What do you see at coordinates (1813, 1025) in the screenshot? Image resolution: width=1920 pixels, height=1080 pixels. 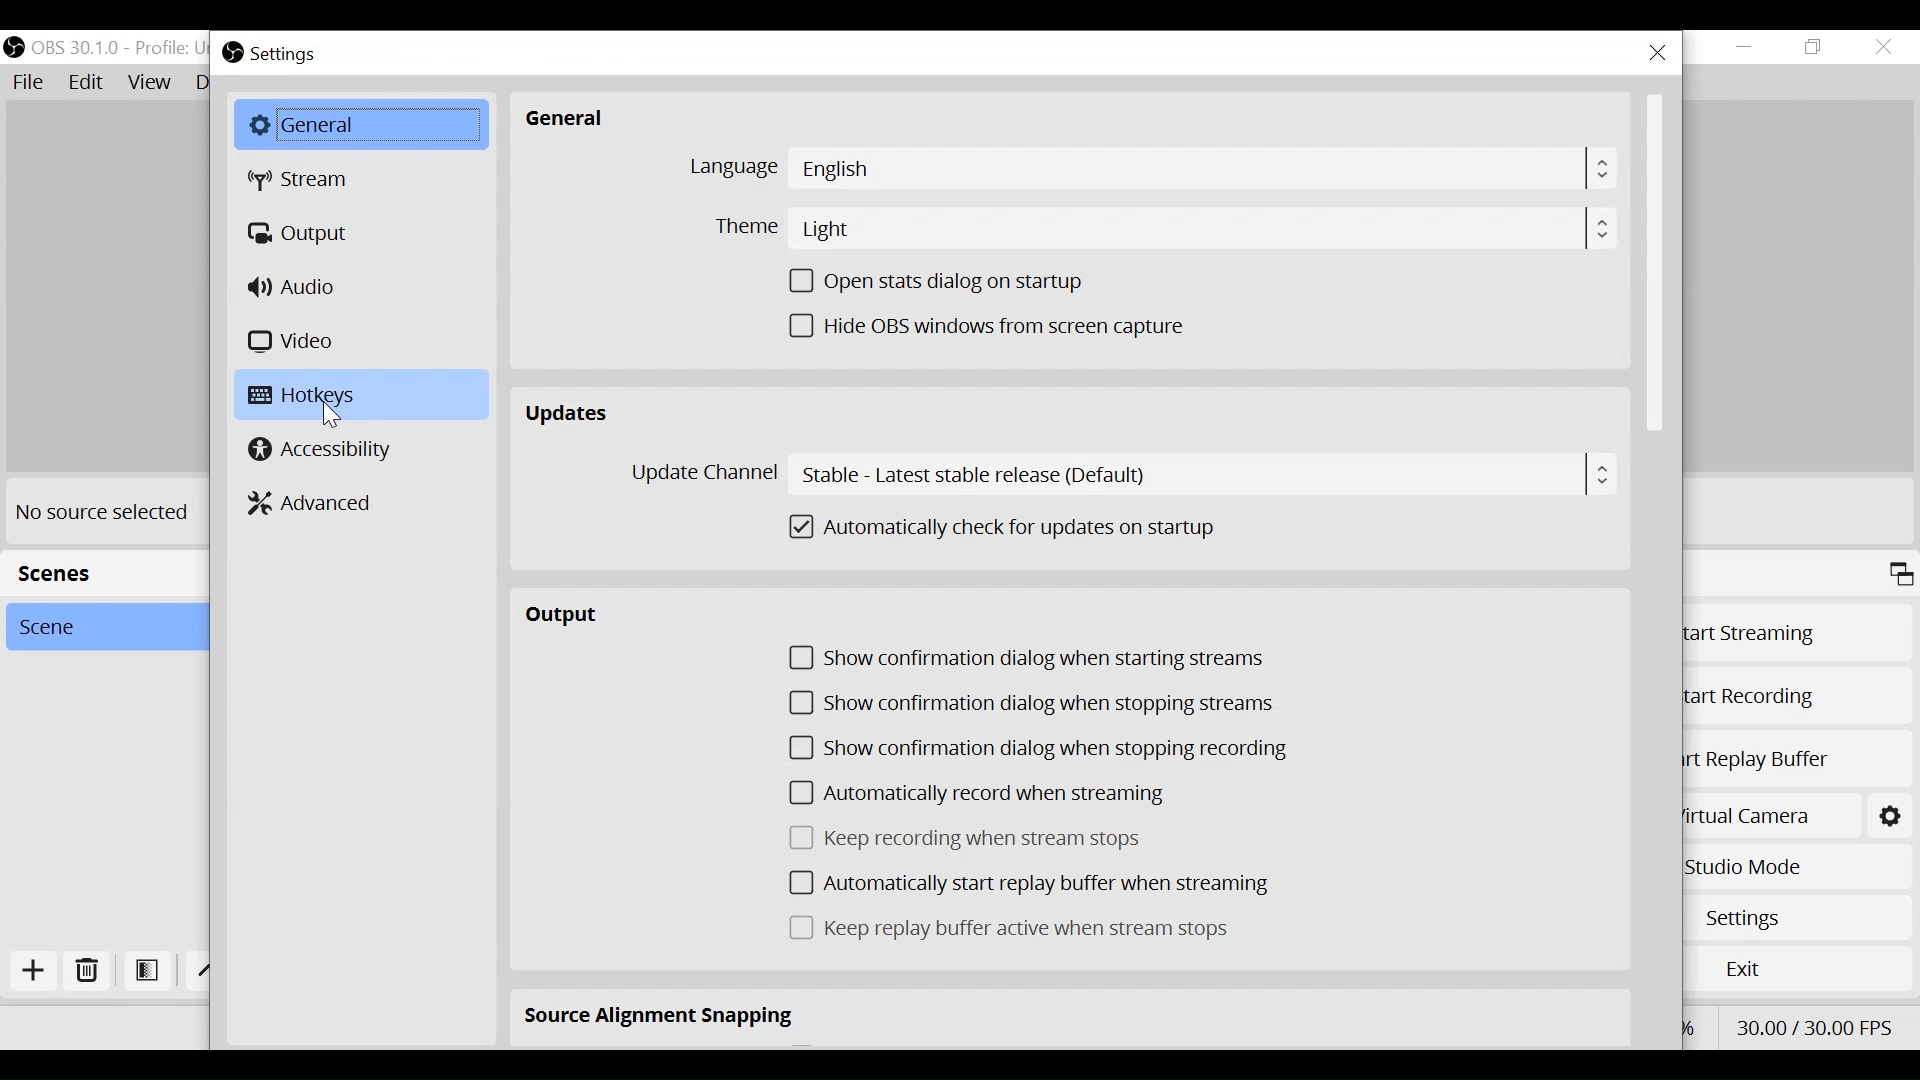 I see `Frame Per Second` at bounding box center [1813, 1025].